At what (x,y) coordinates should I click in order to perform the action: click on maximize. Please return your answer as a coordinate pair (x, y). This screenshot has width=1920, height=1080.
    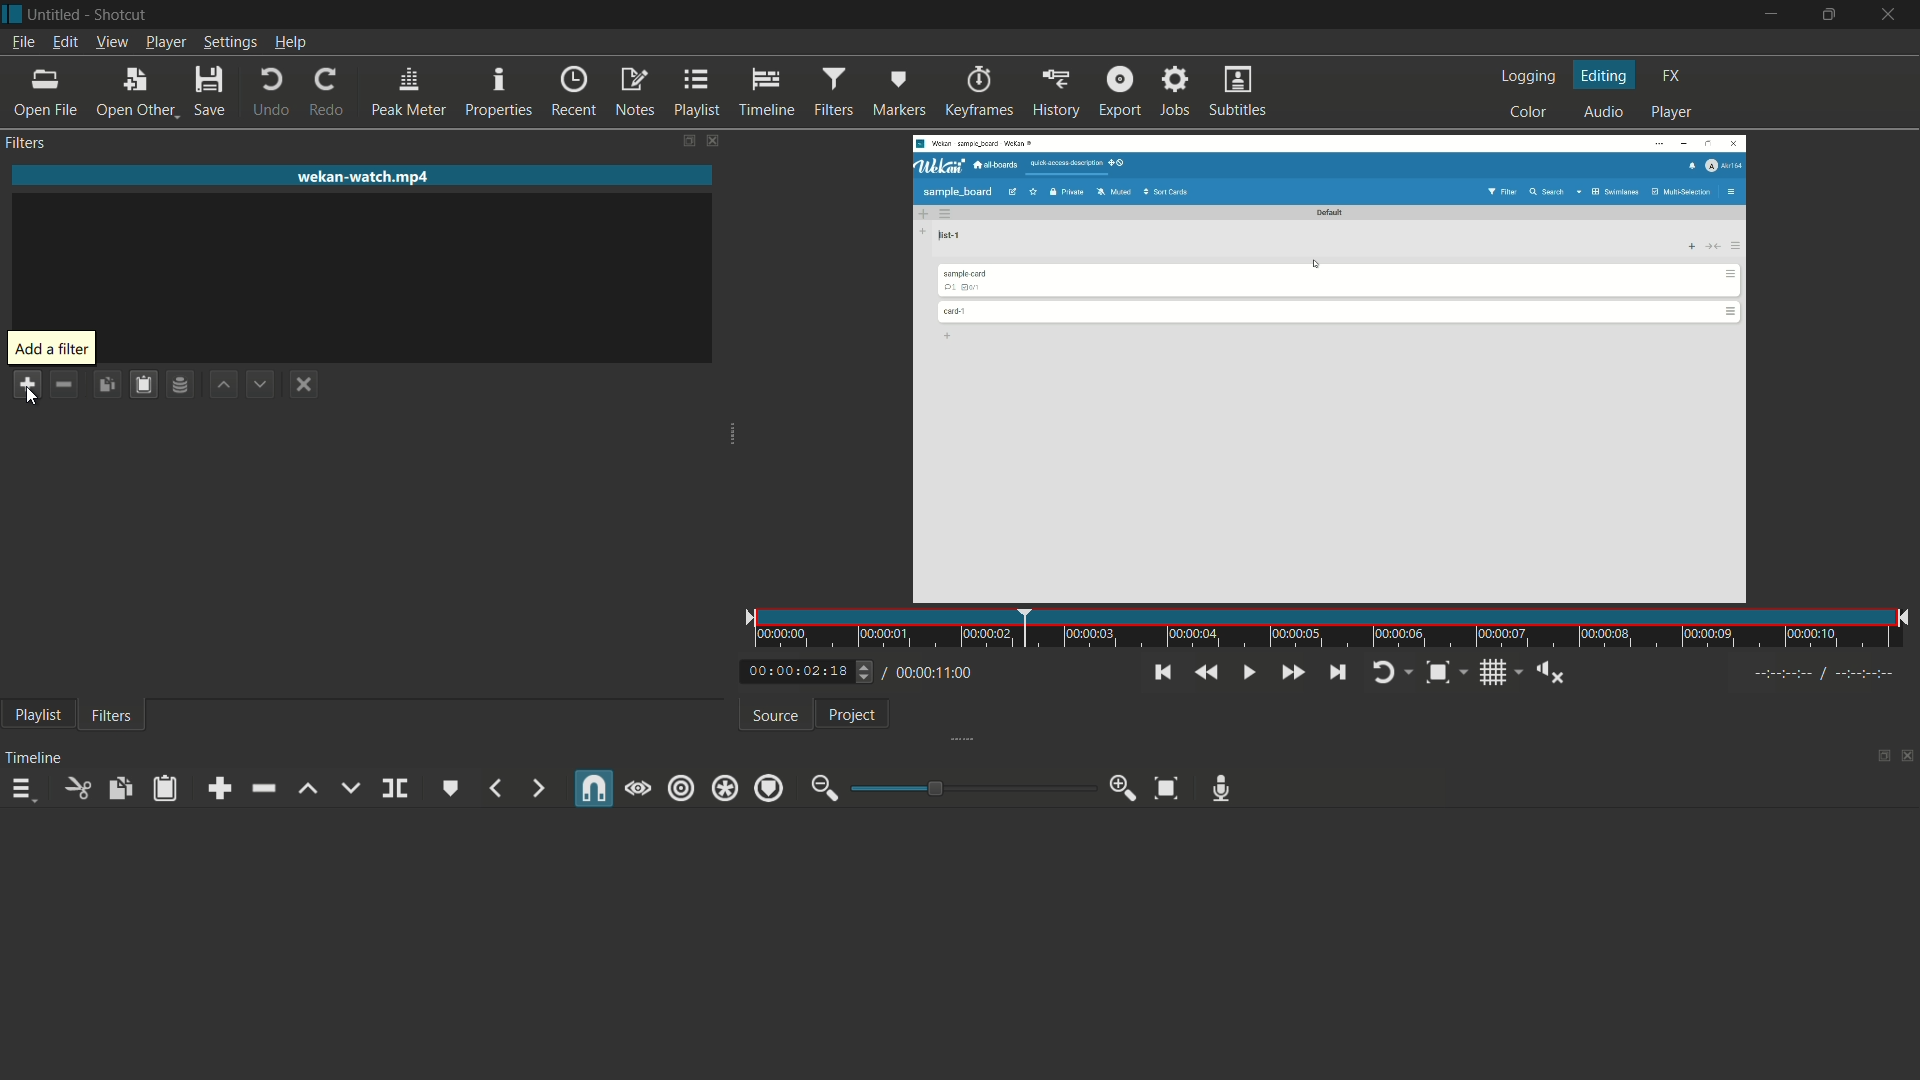
    Looking at the image, I should click on (1831, 15).